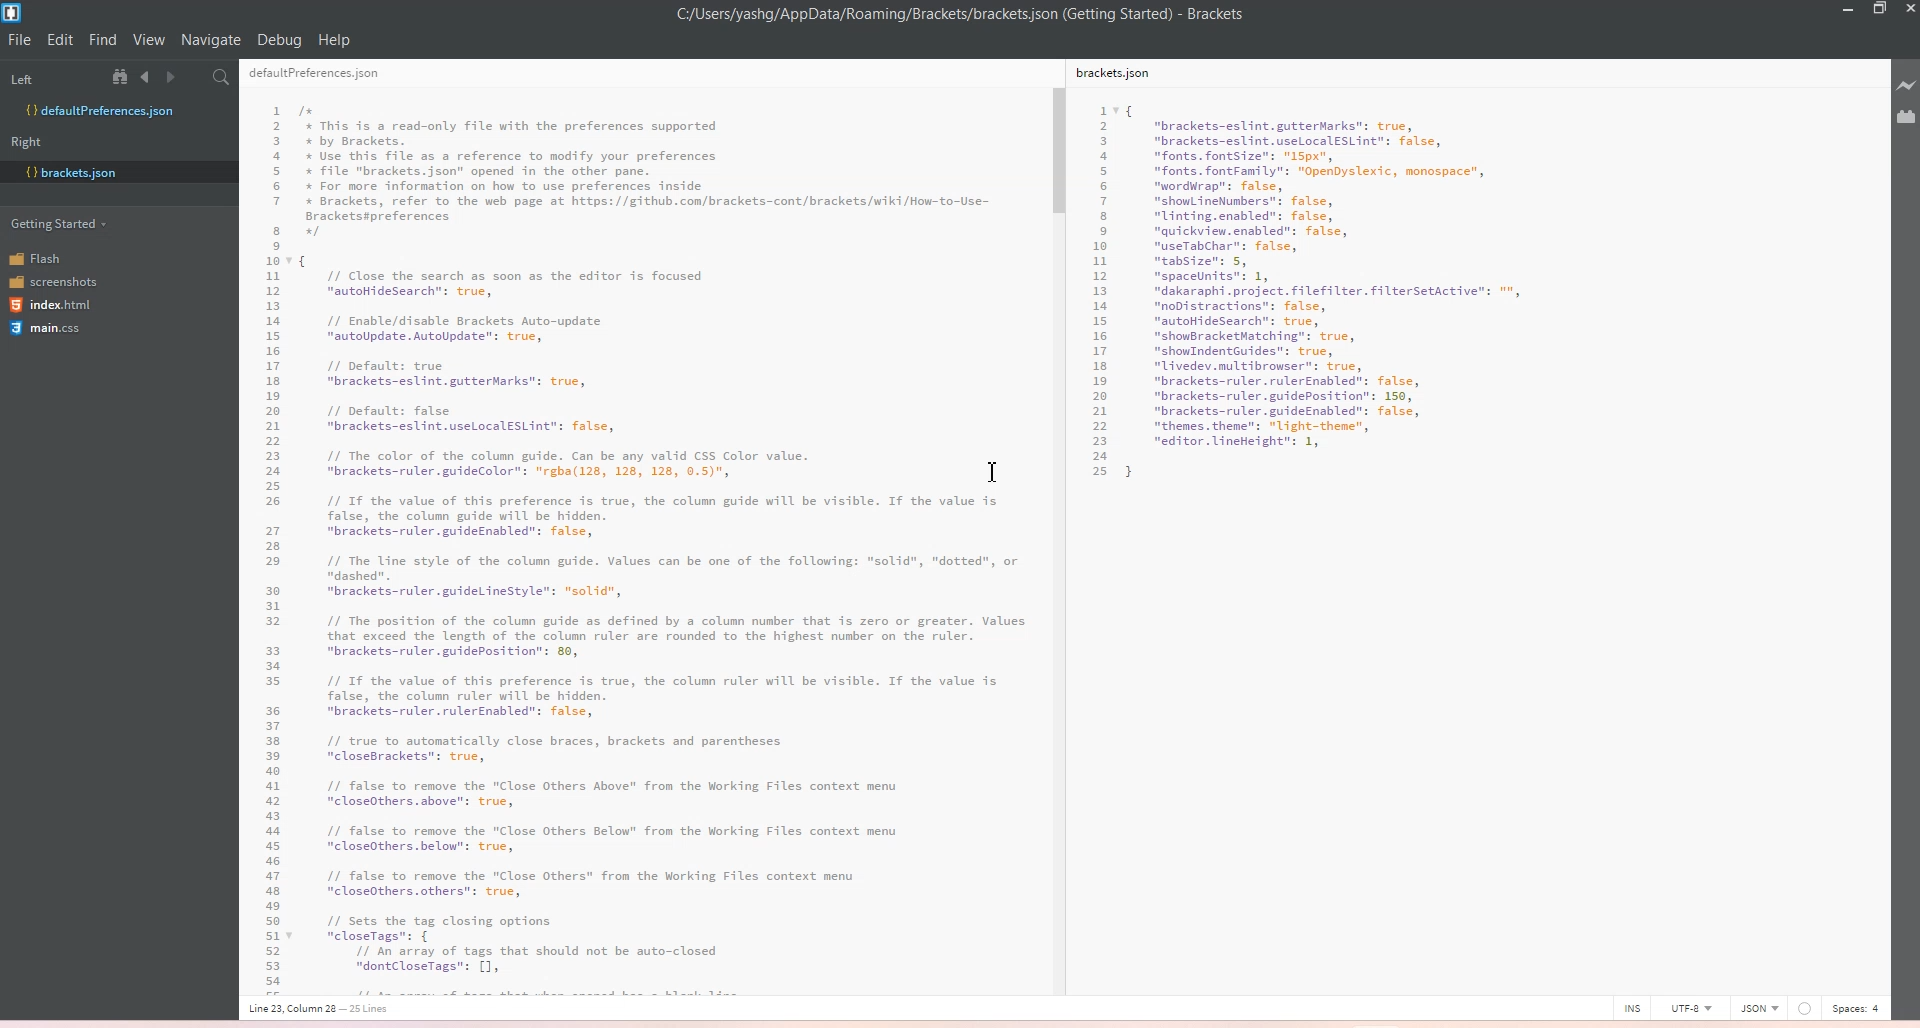 The image size is (1920, 1028). Describe the element at coordinates (326, 76) in the screenshot. I see `defaultPreferences.json` at that location.